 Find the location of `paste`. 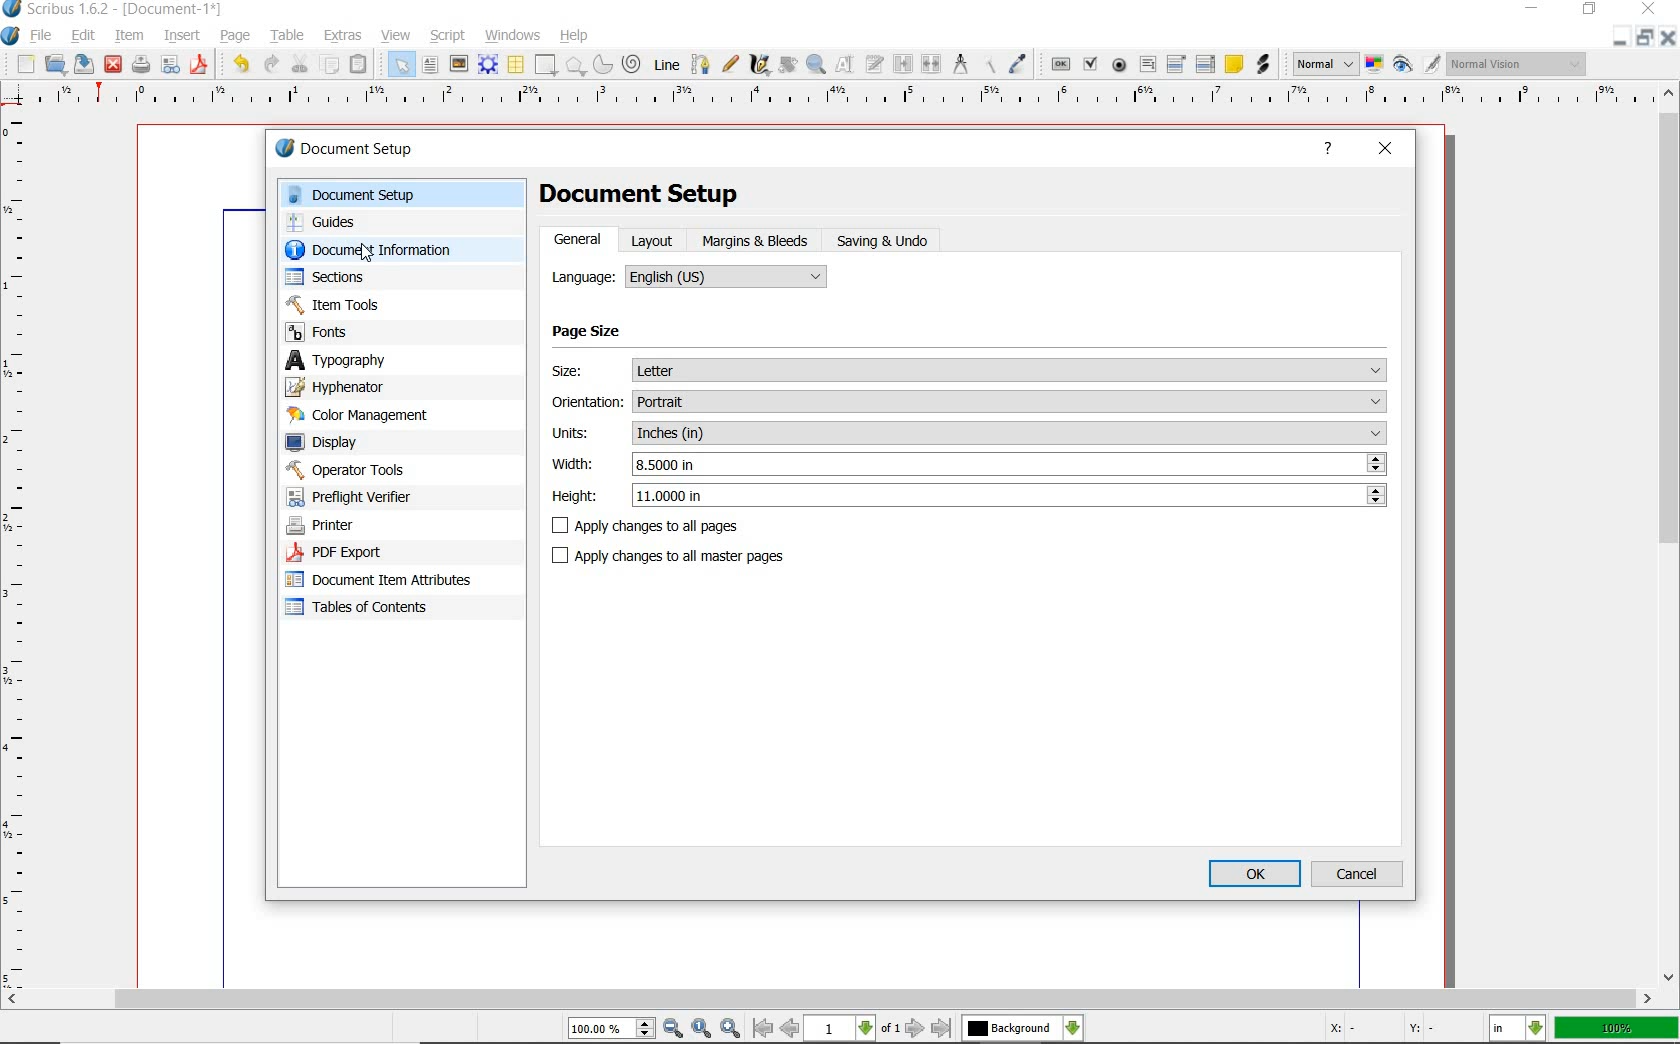

paste is located at coordinates (362, 63).